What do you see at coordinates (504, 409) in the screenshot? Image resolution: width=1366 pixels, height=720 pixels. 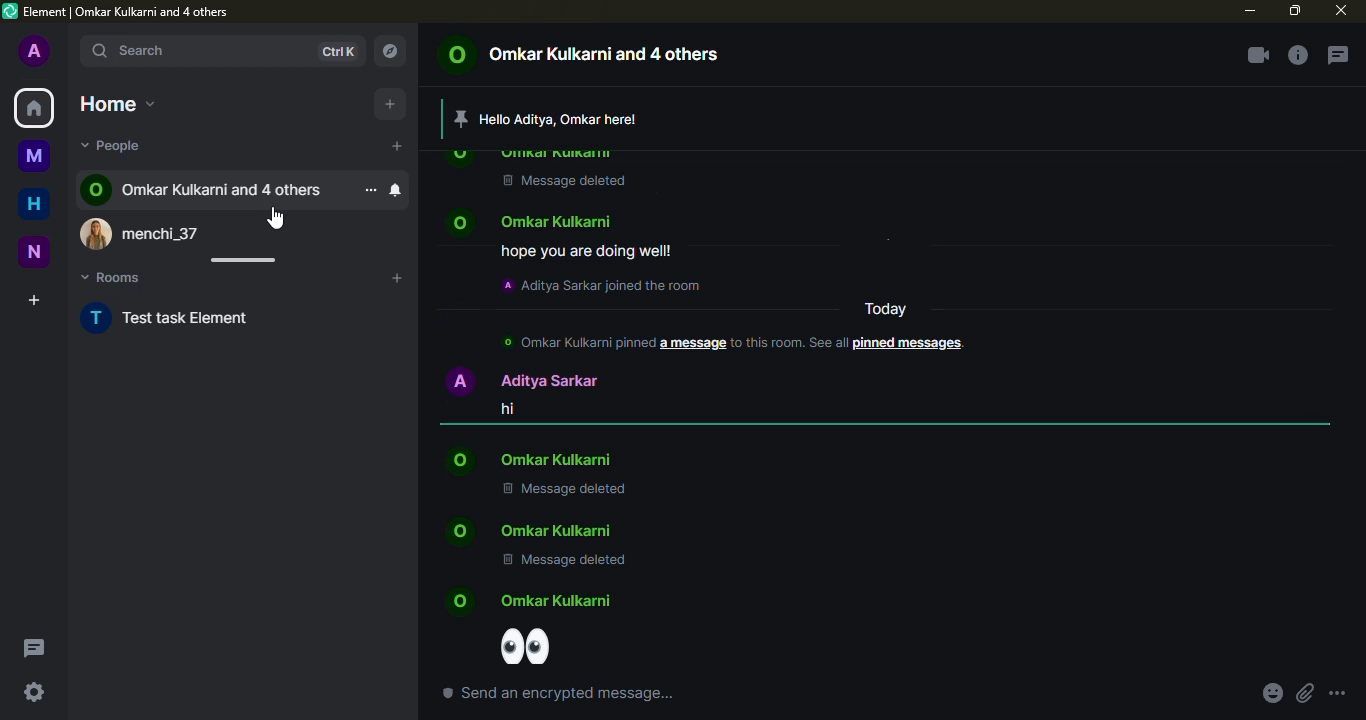 I see `hi` at bounding box center [504, 409].